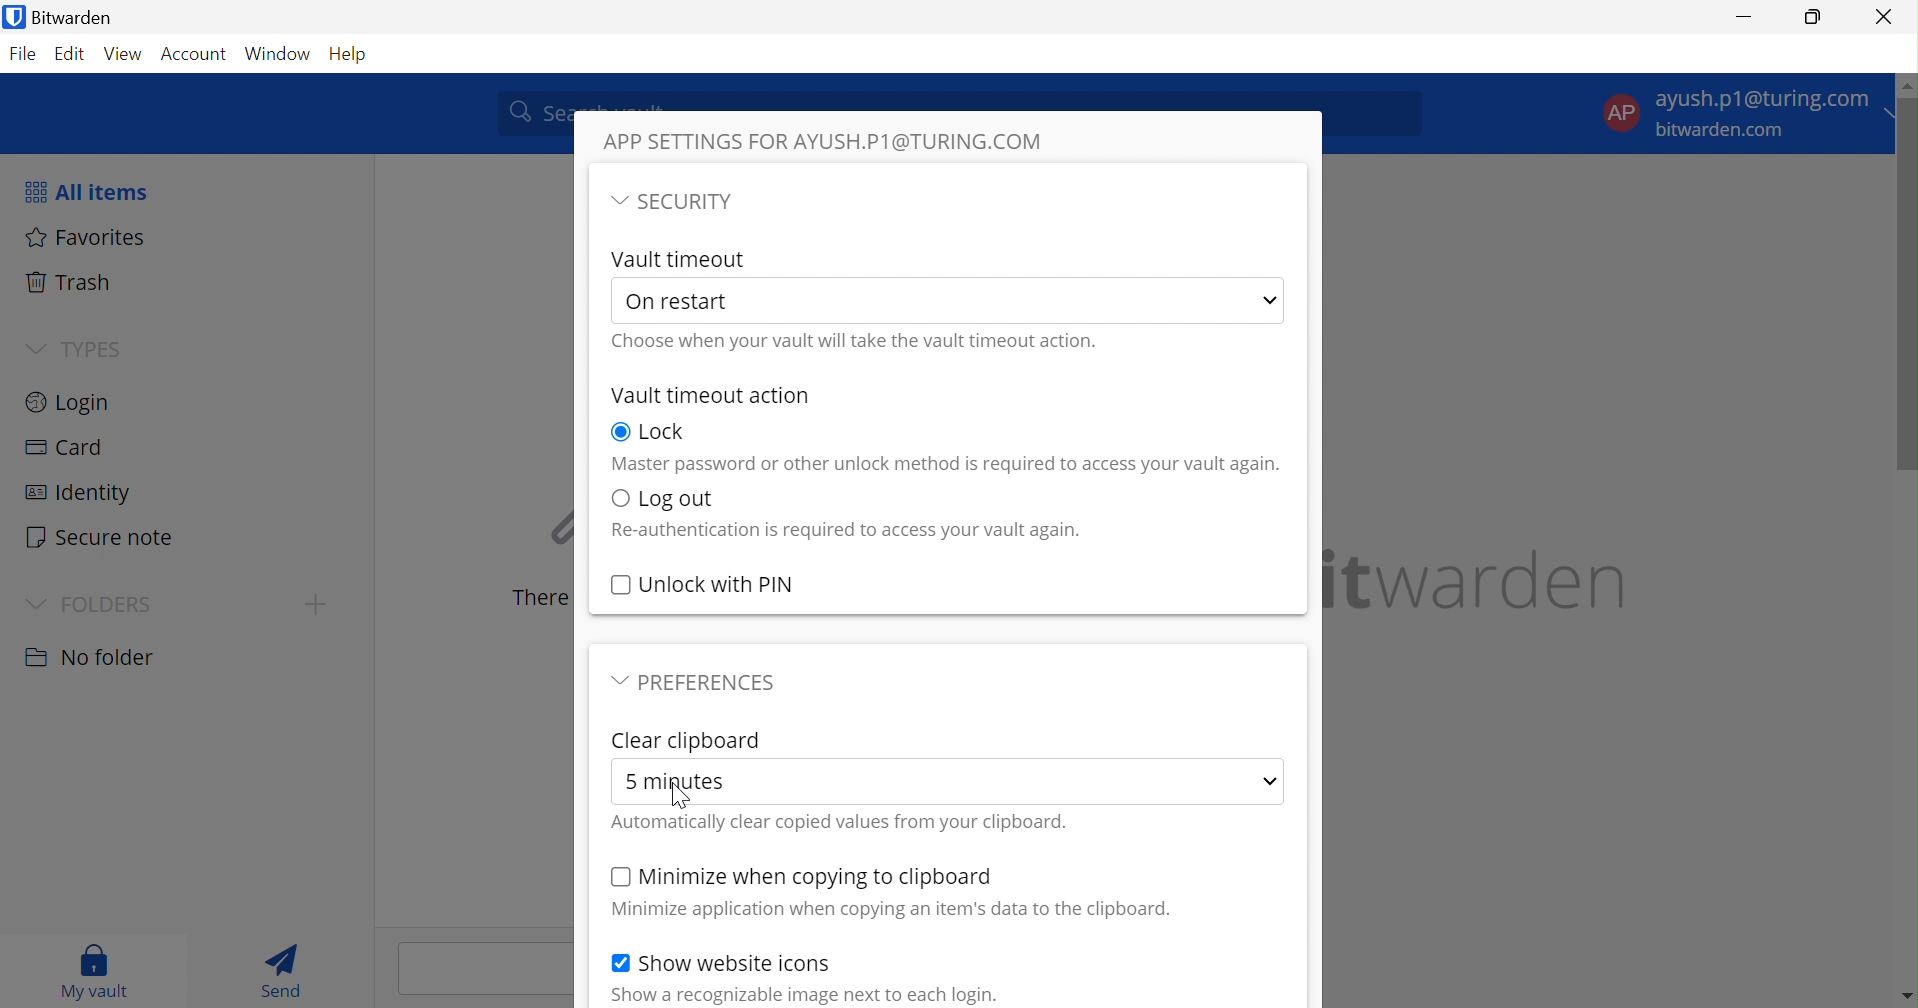 The height and width of the screenshot is (1008, 1918). Describe the element at coordinates (89, 192) in the screenshot. I see `All items` at that location.